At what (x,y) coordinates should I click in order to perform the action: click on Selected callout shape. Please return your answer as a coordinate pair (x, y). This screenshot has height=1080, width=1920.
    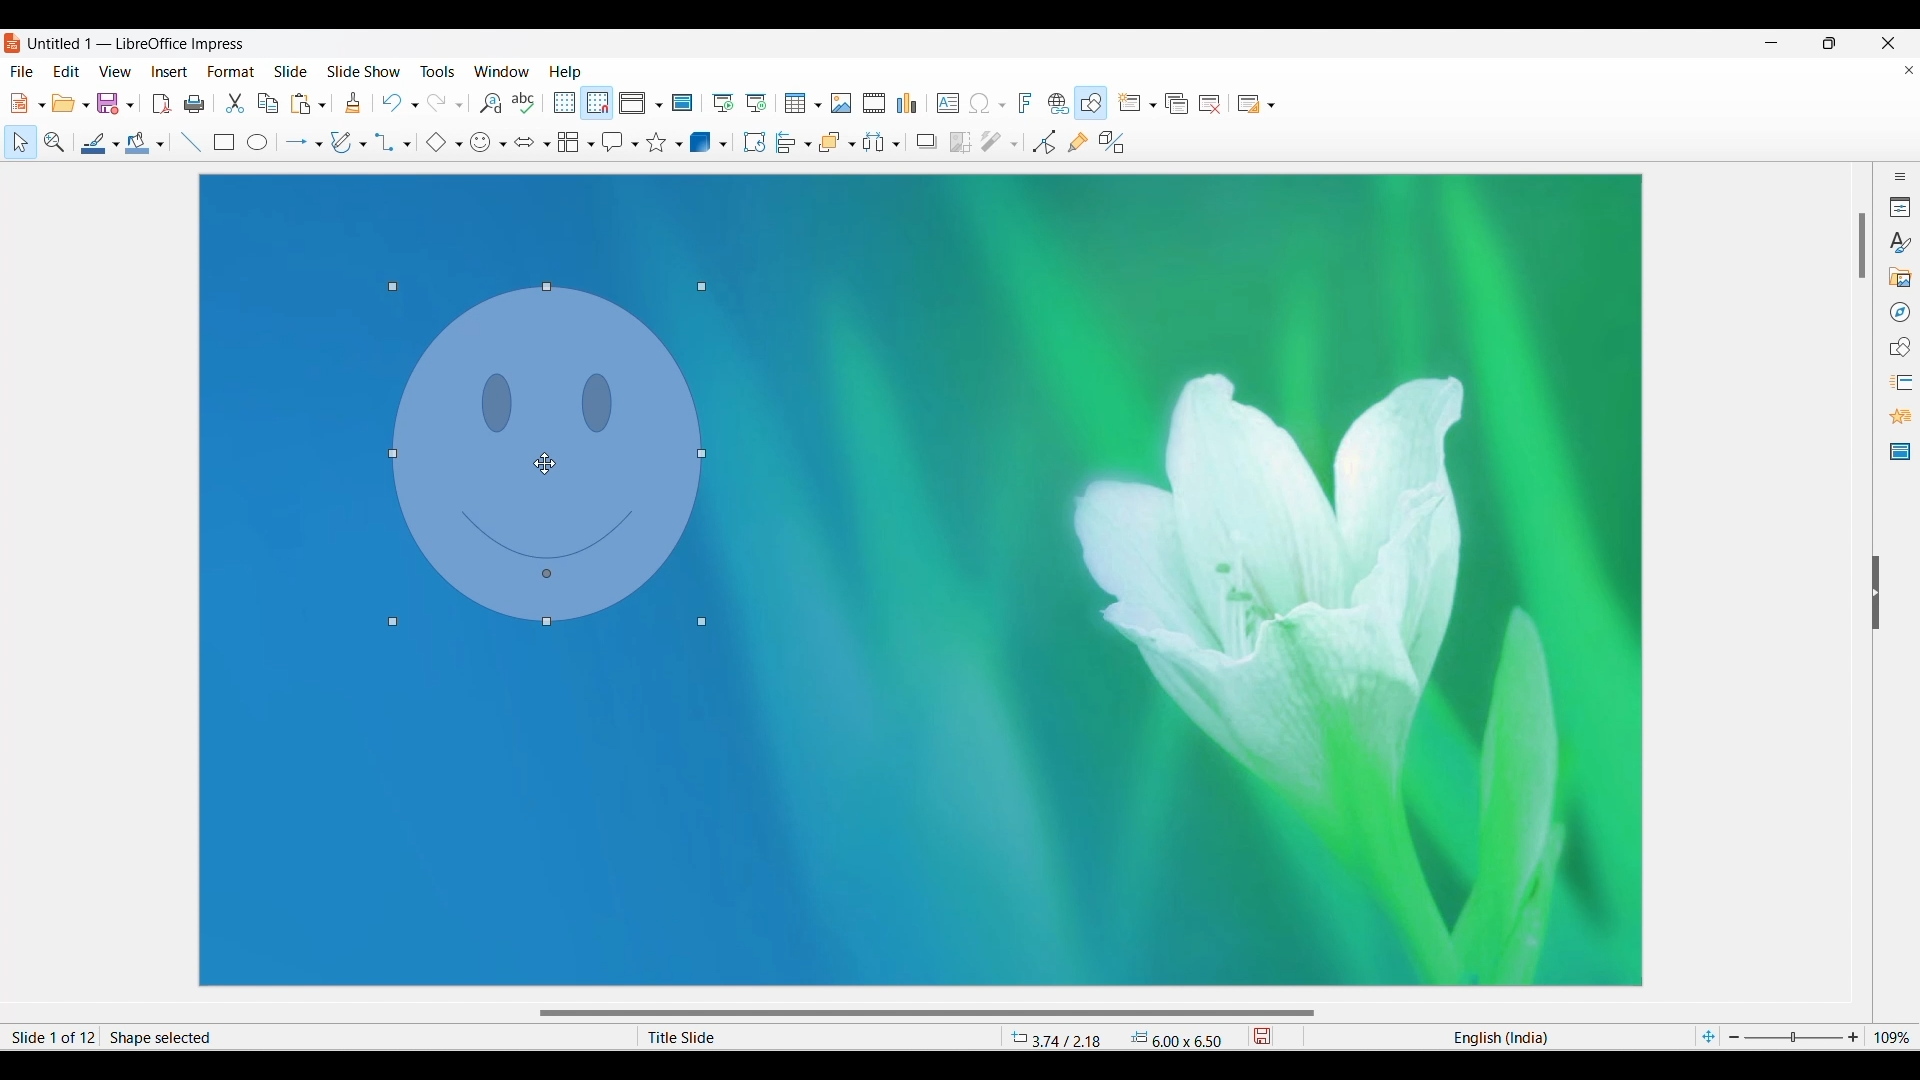
    Looking at the image, I should click on (614, 142).